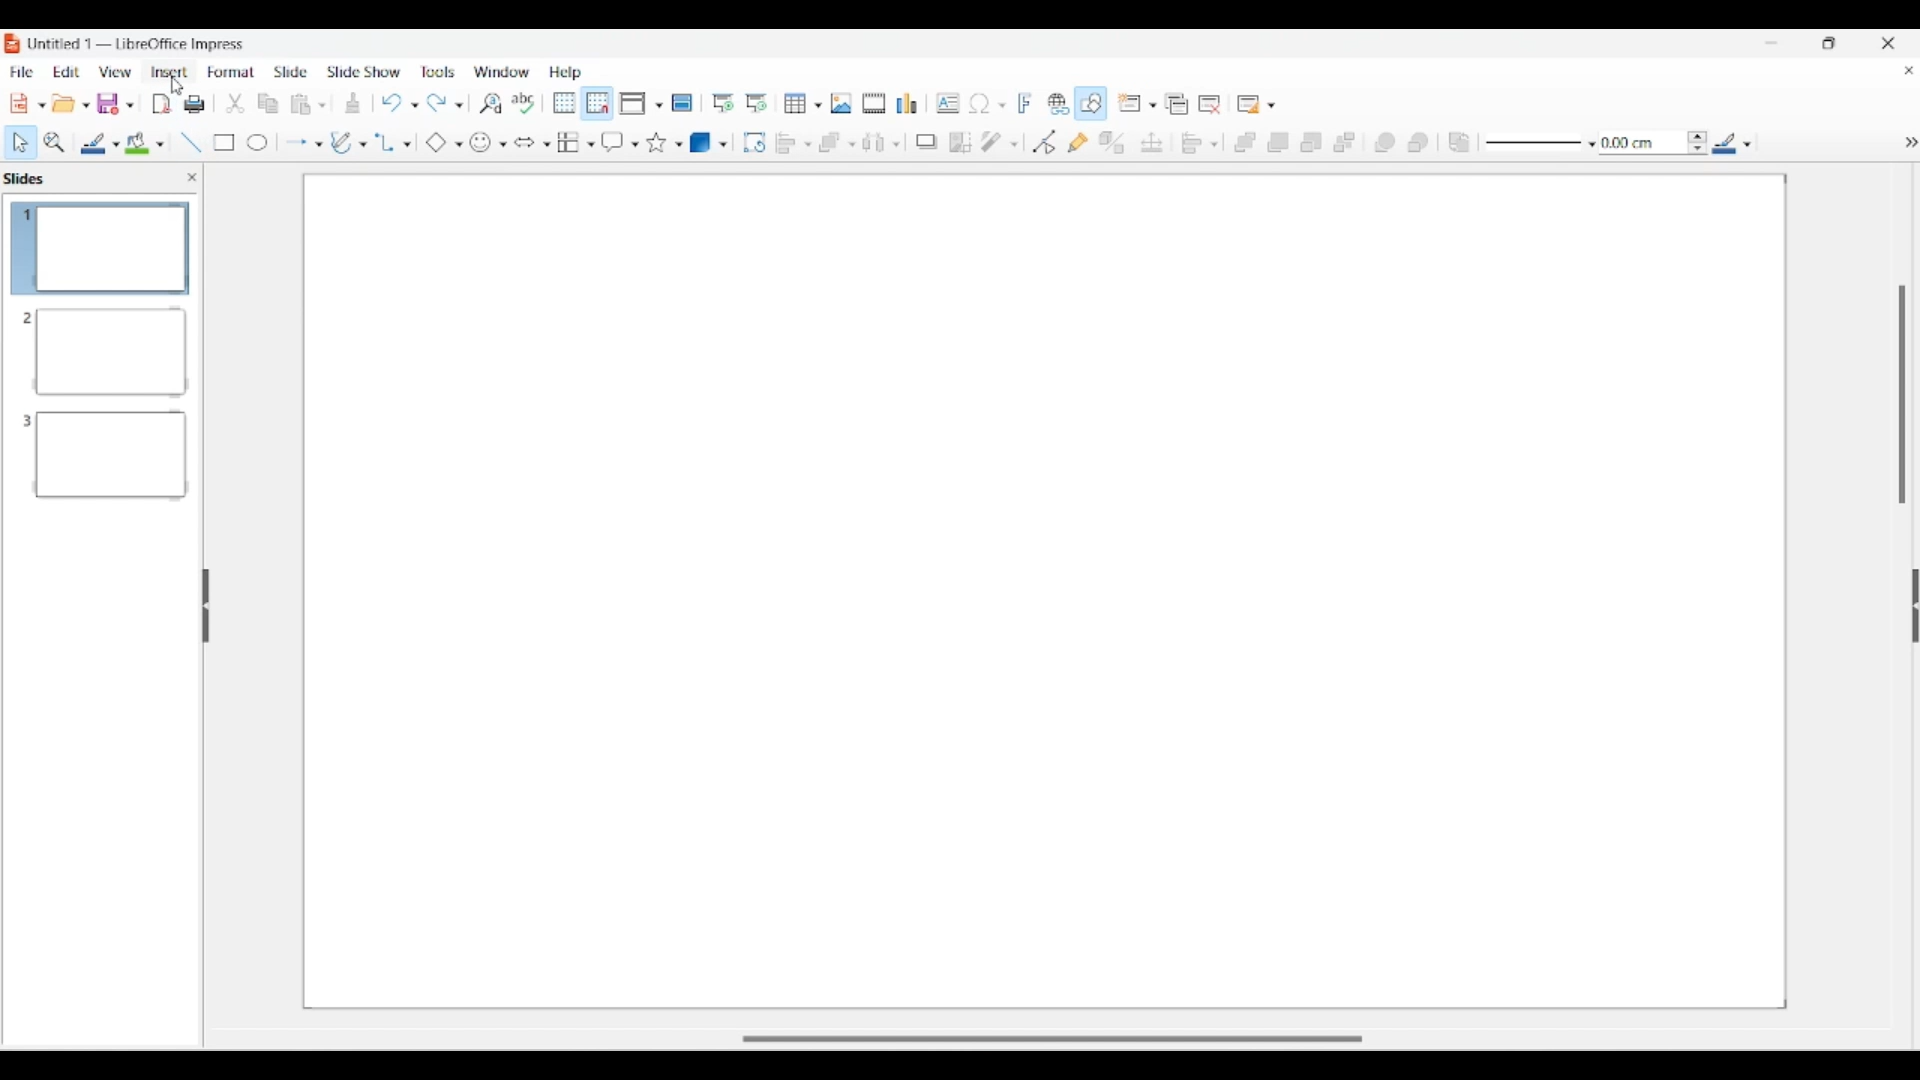  Describe the element at coordinates (393, 143) in the screenshot. I see `Connector options` at that location.